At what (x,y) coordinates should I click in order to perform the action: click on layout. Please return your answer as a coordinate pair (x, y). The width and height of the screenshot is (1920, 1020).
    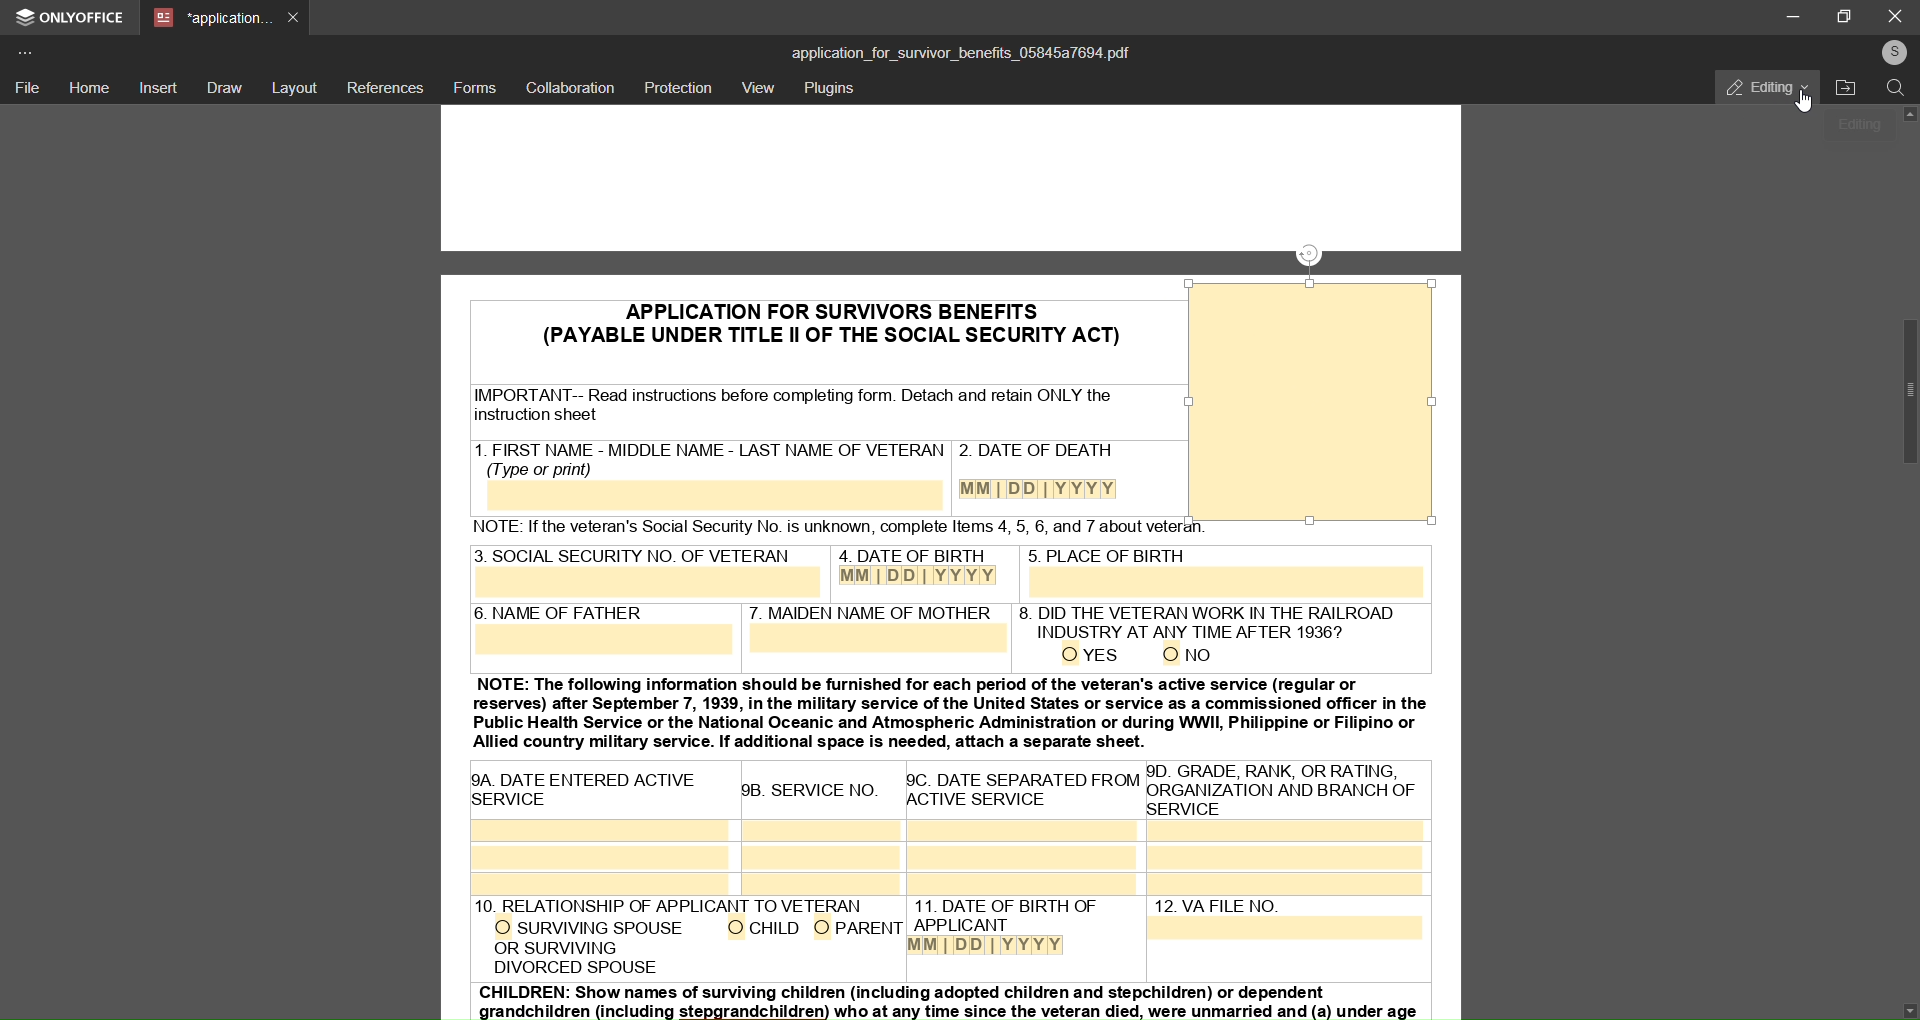
    Looking at the image, I should click on (296, 86).